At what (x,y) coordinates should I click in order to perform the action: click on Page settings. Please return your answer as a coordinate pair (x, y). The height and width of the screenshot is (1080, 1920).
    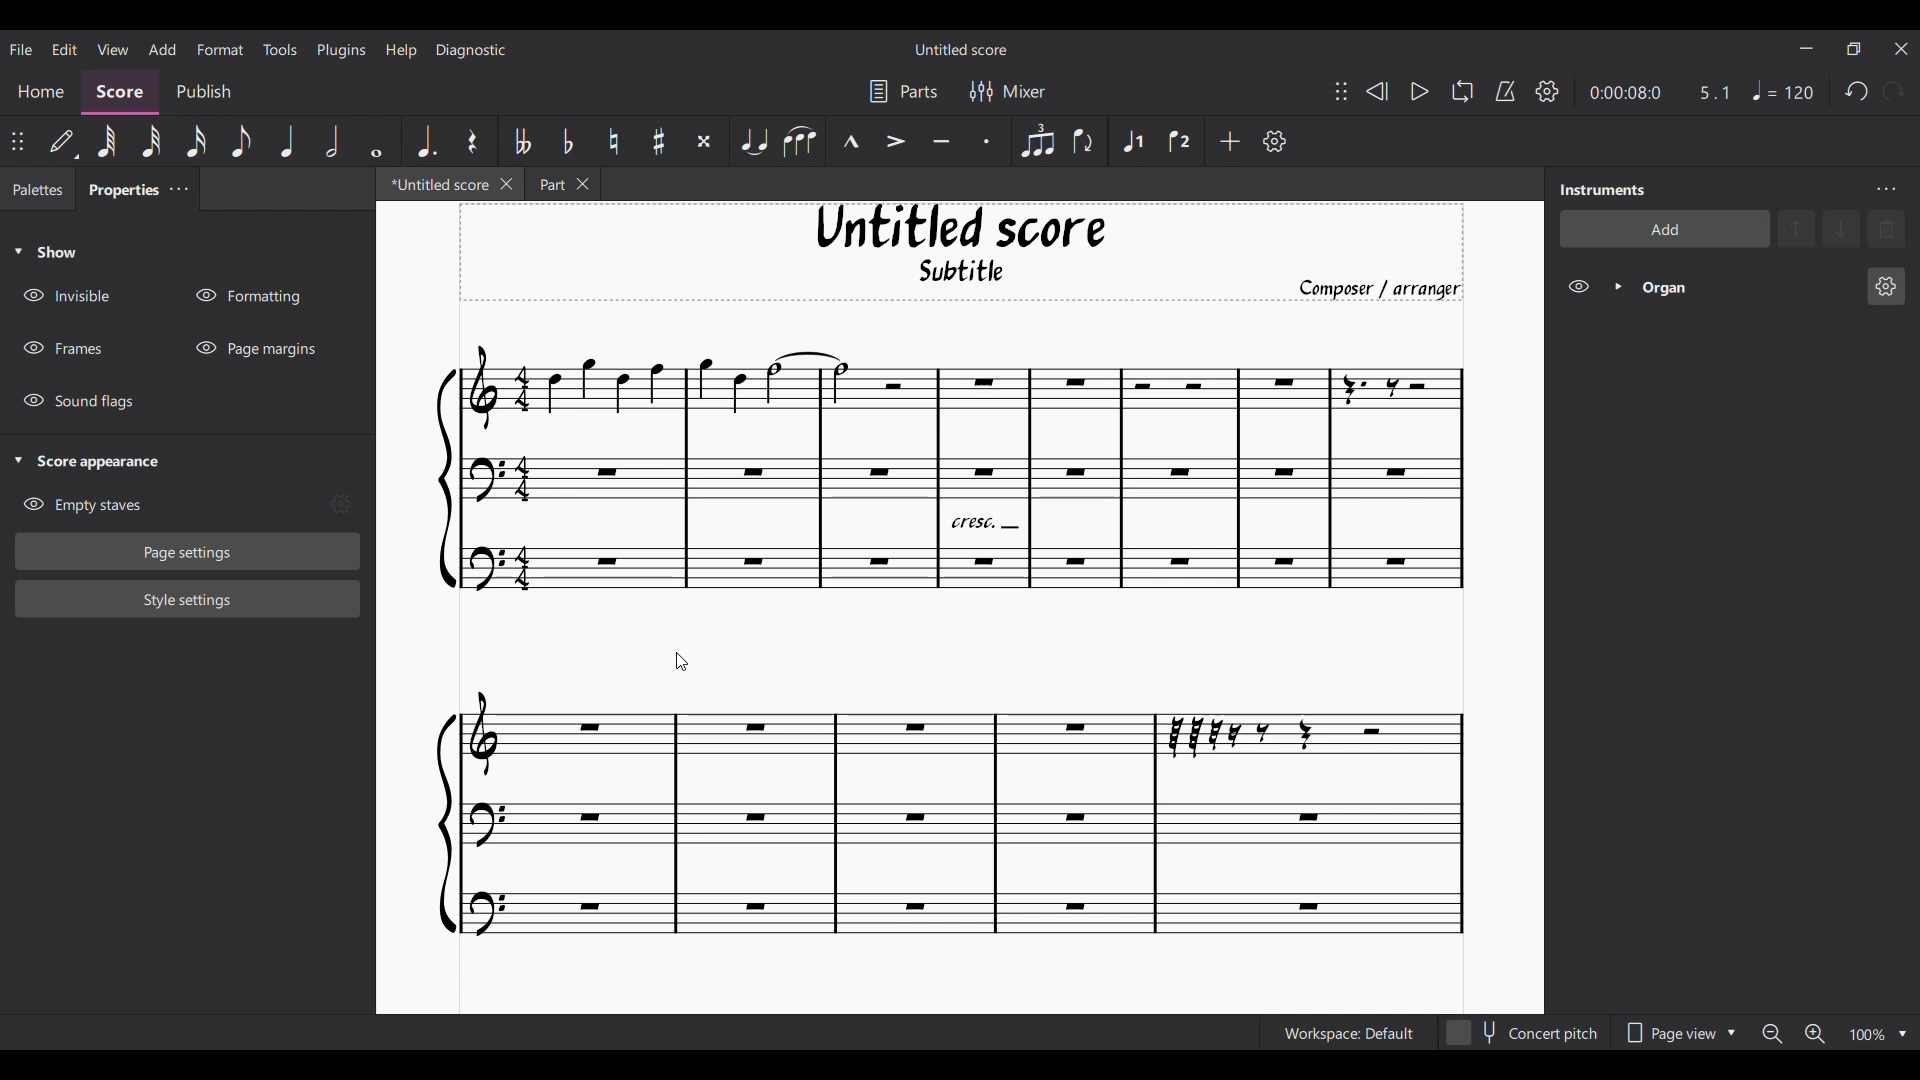
    Looking at the image, I should click on (189, 551).